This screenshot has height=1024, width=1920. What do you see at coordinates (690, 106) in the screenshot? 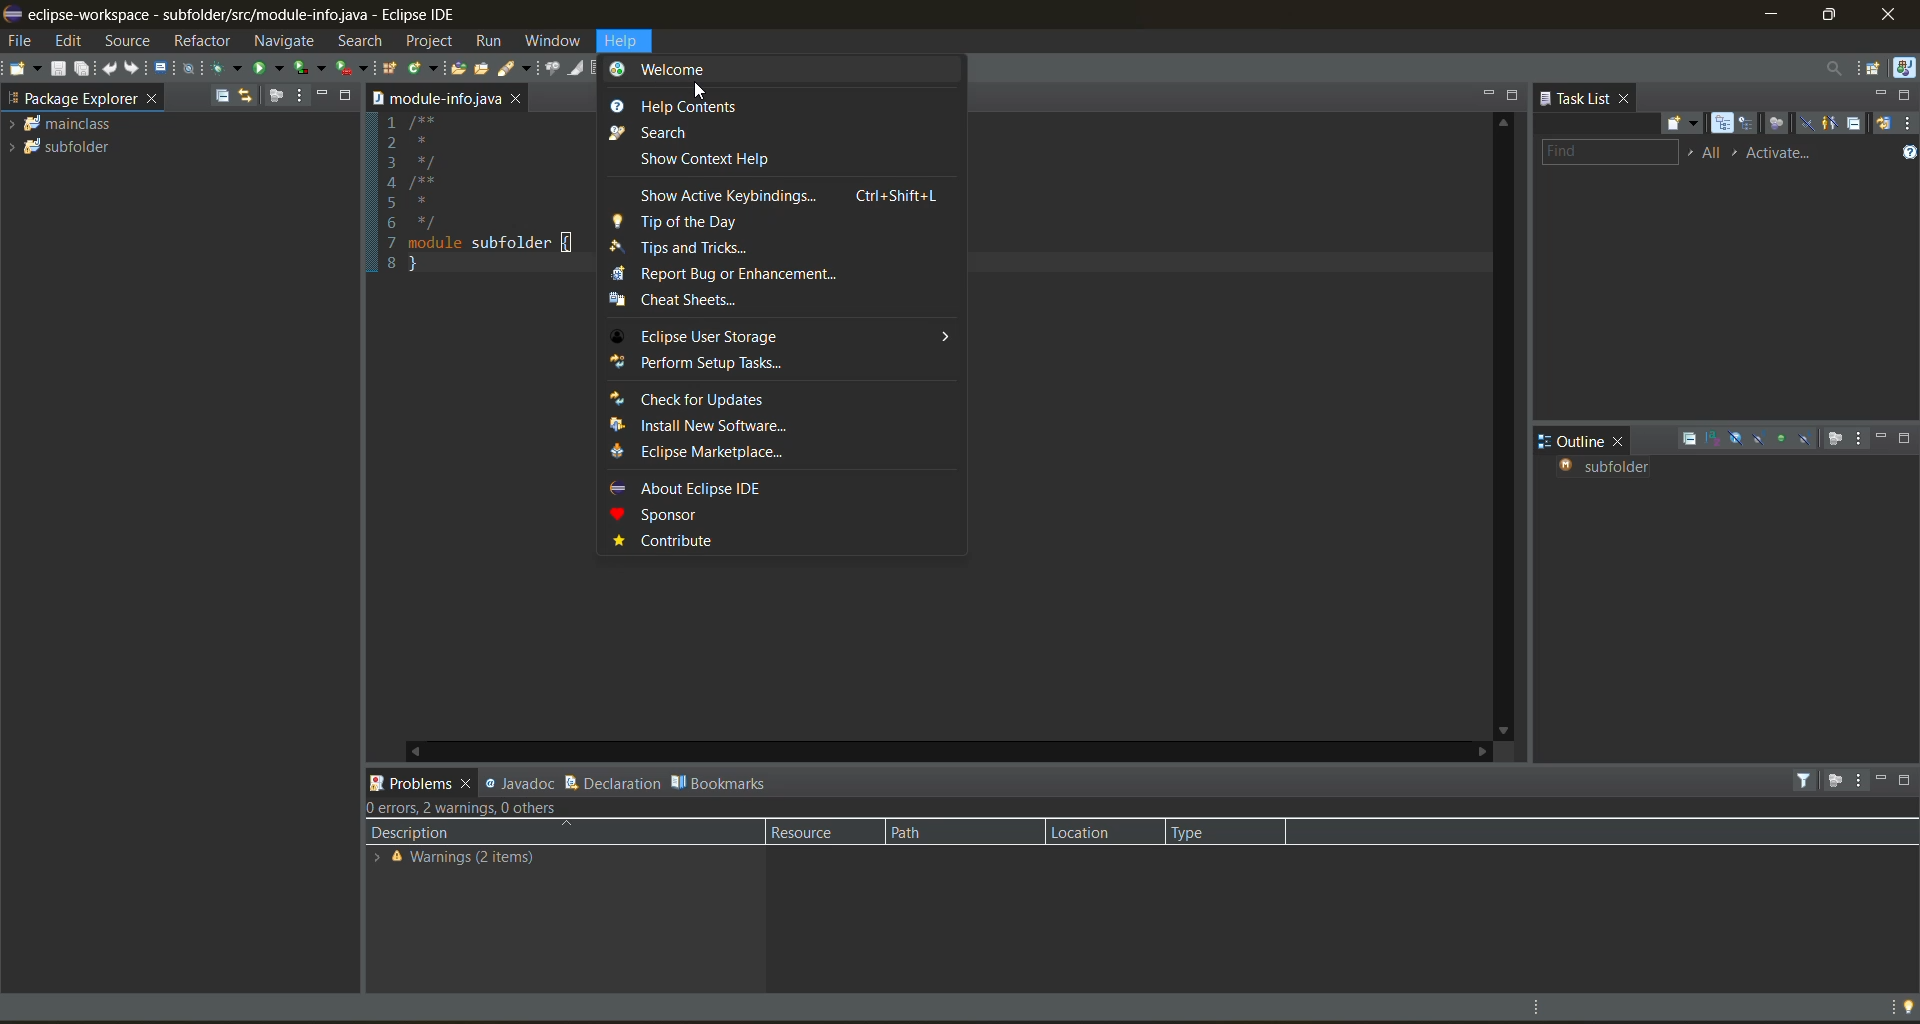
I see `help contents` at bounding box center [690, 106].